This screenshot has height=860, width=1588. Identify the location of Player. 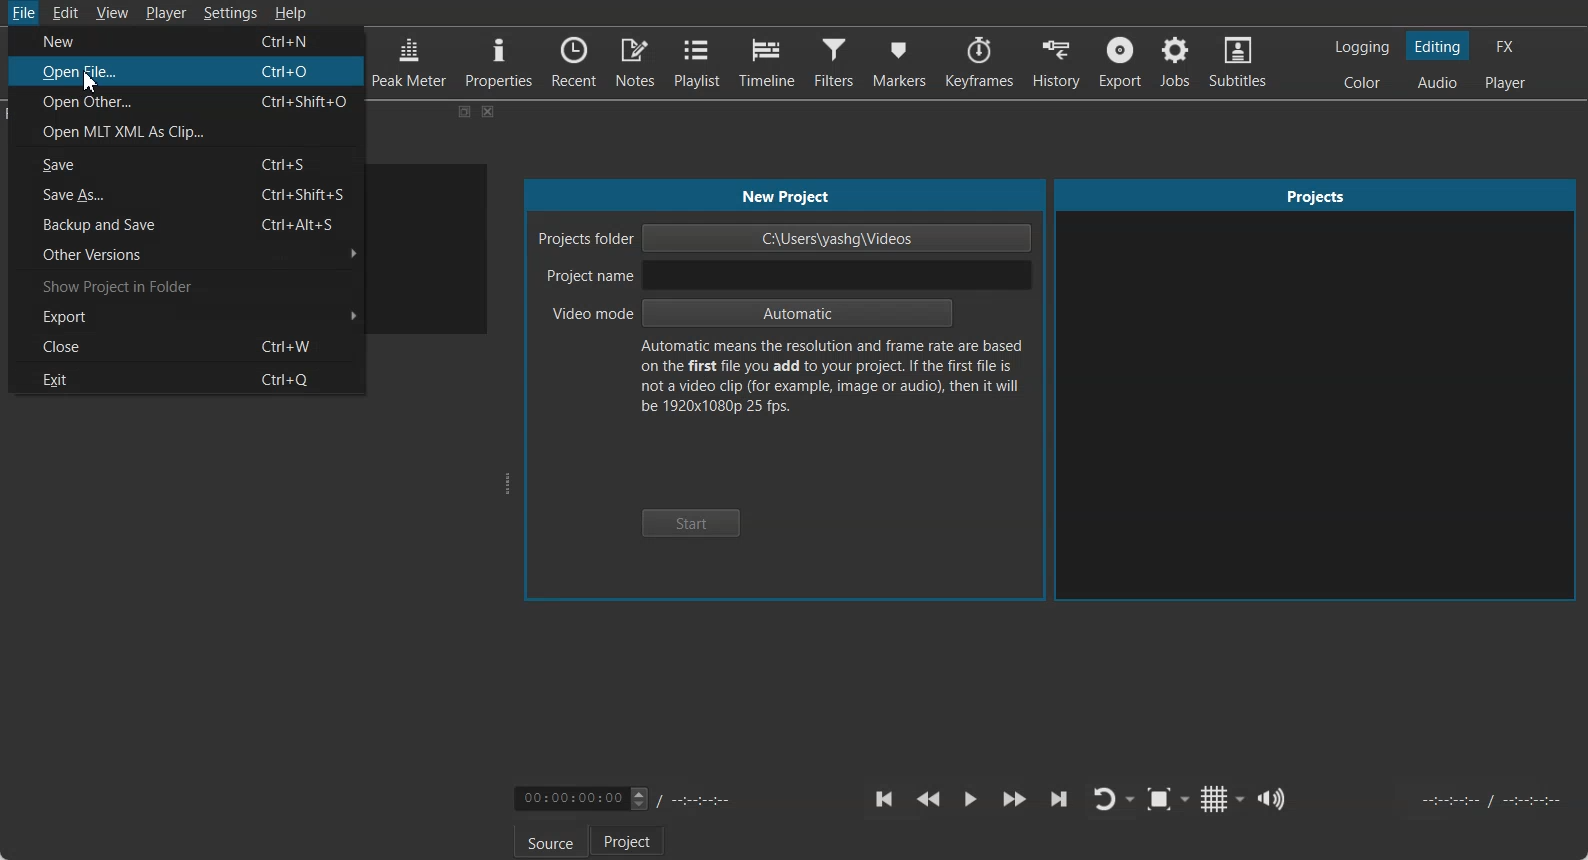
(167, 13).